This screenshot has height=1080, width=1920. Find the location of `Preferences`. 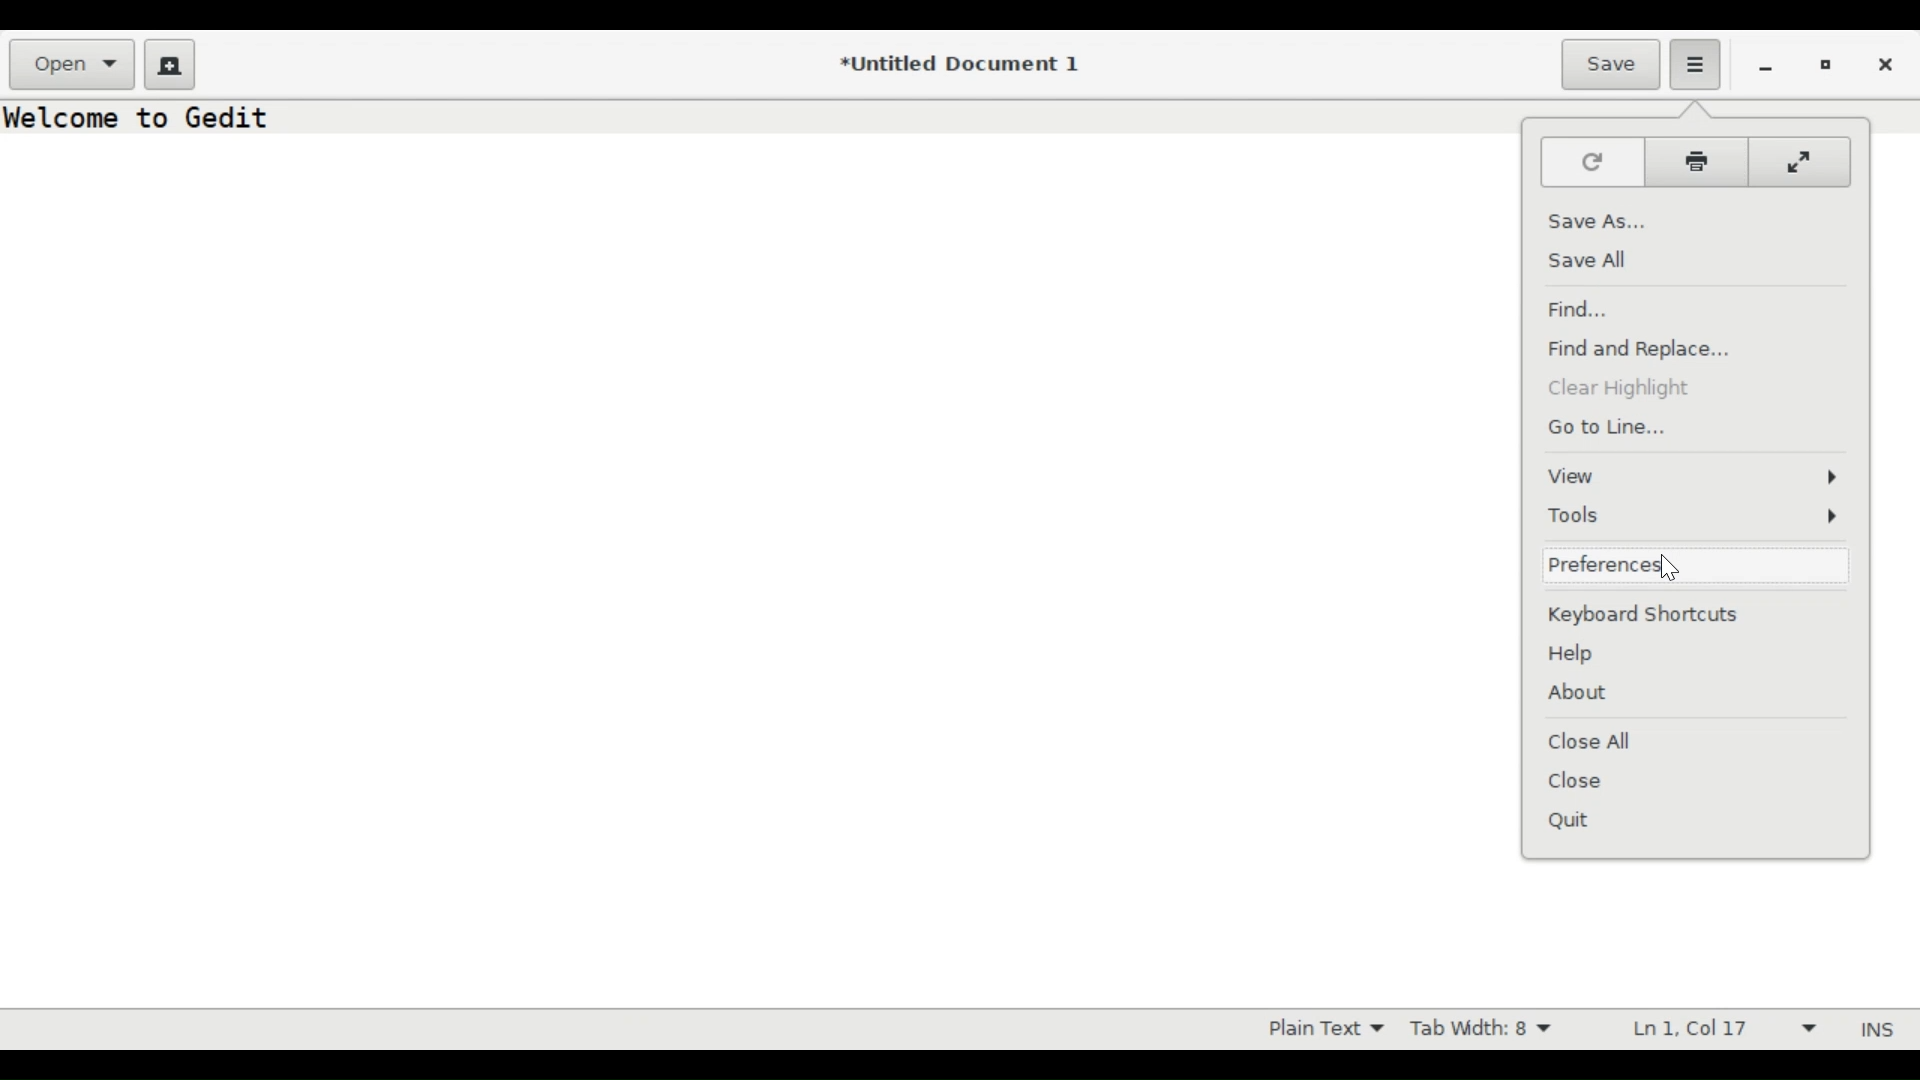

Preferences is located at coordinates (1601, 567).